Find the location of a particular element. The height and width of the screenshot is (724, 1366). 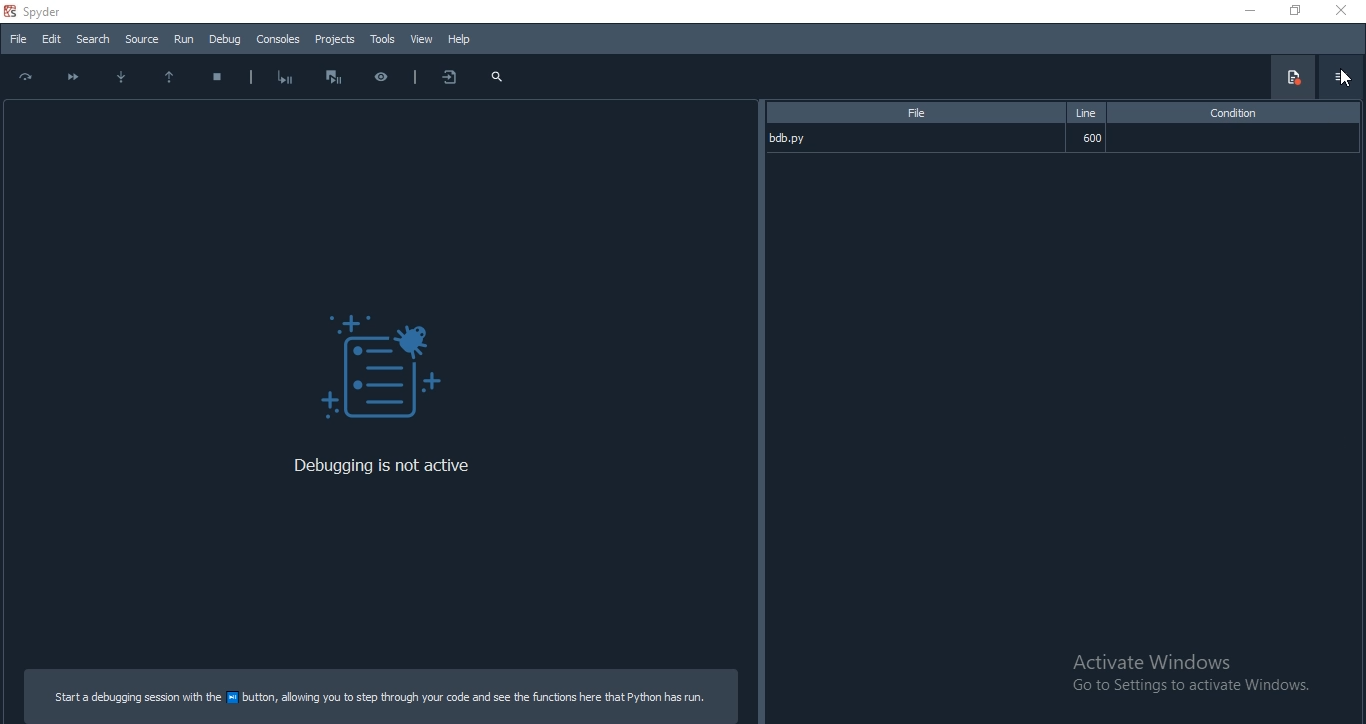

options is located at coordinates (1342, 76).